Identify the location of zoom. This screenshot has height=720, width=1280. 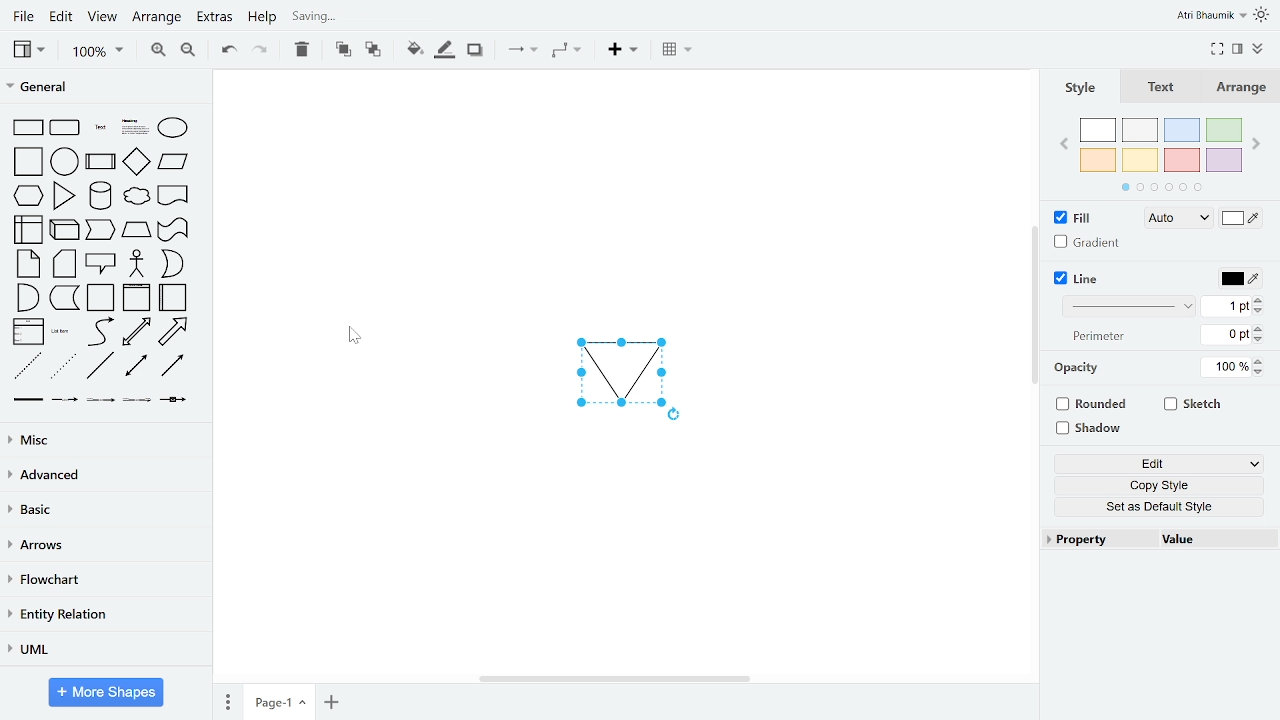
(97, 52).